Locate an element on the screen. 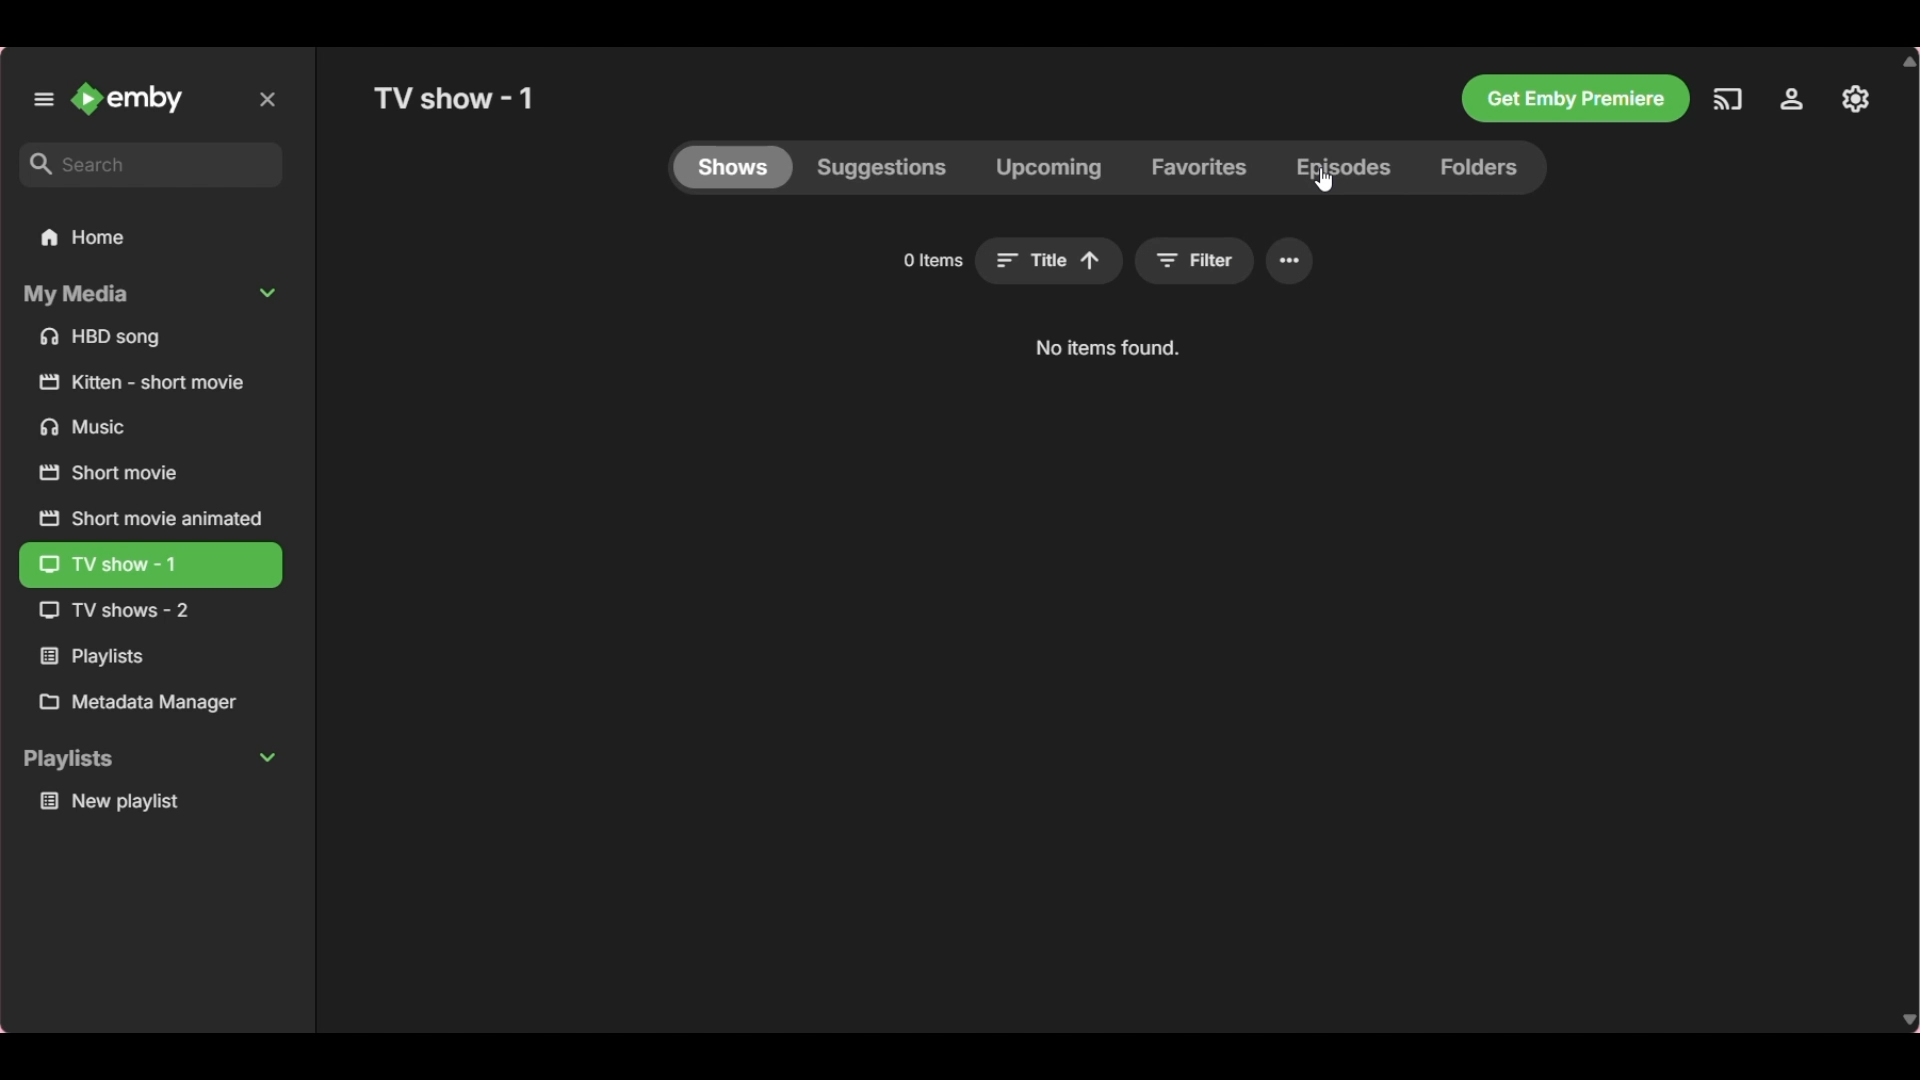 Image resolution: width=1920 pixels, height=1080 pixels. Metadata Manager is located at coordinates (150, 702).